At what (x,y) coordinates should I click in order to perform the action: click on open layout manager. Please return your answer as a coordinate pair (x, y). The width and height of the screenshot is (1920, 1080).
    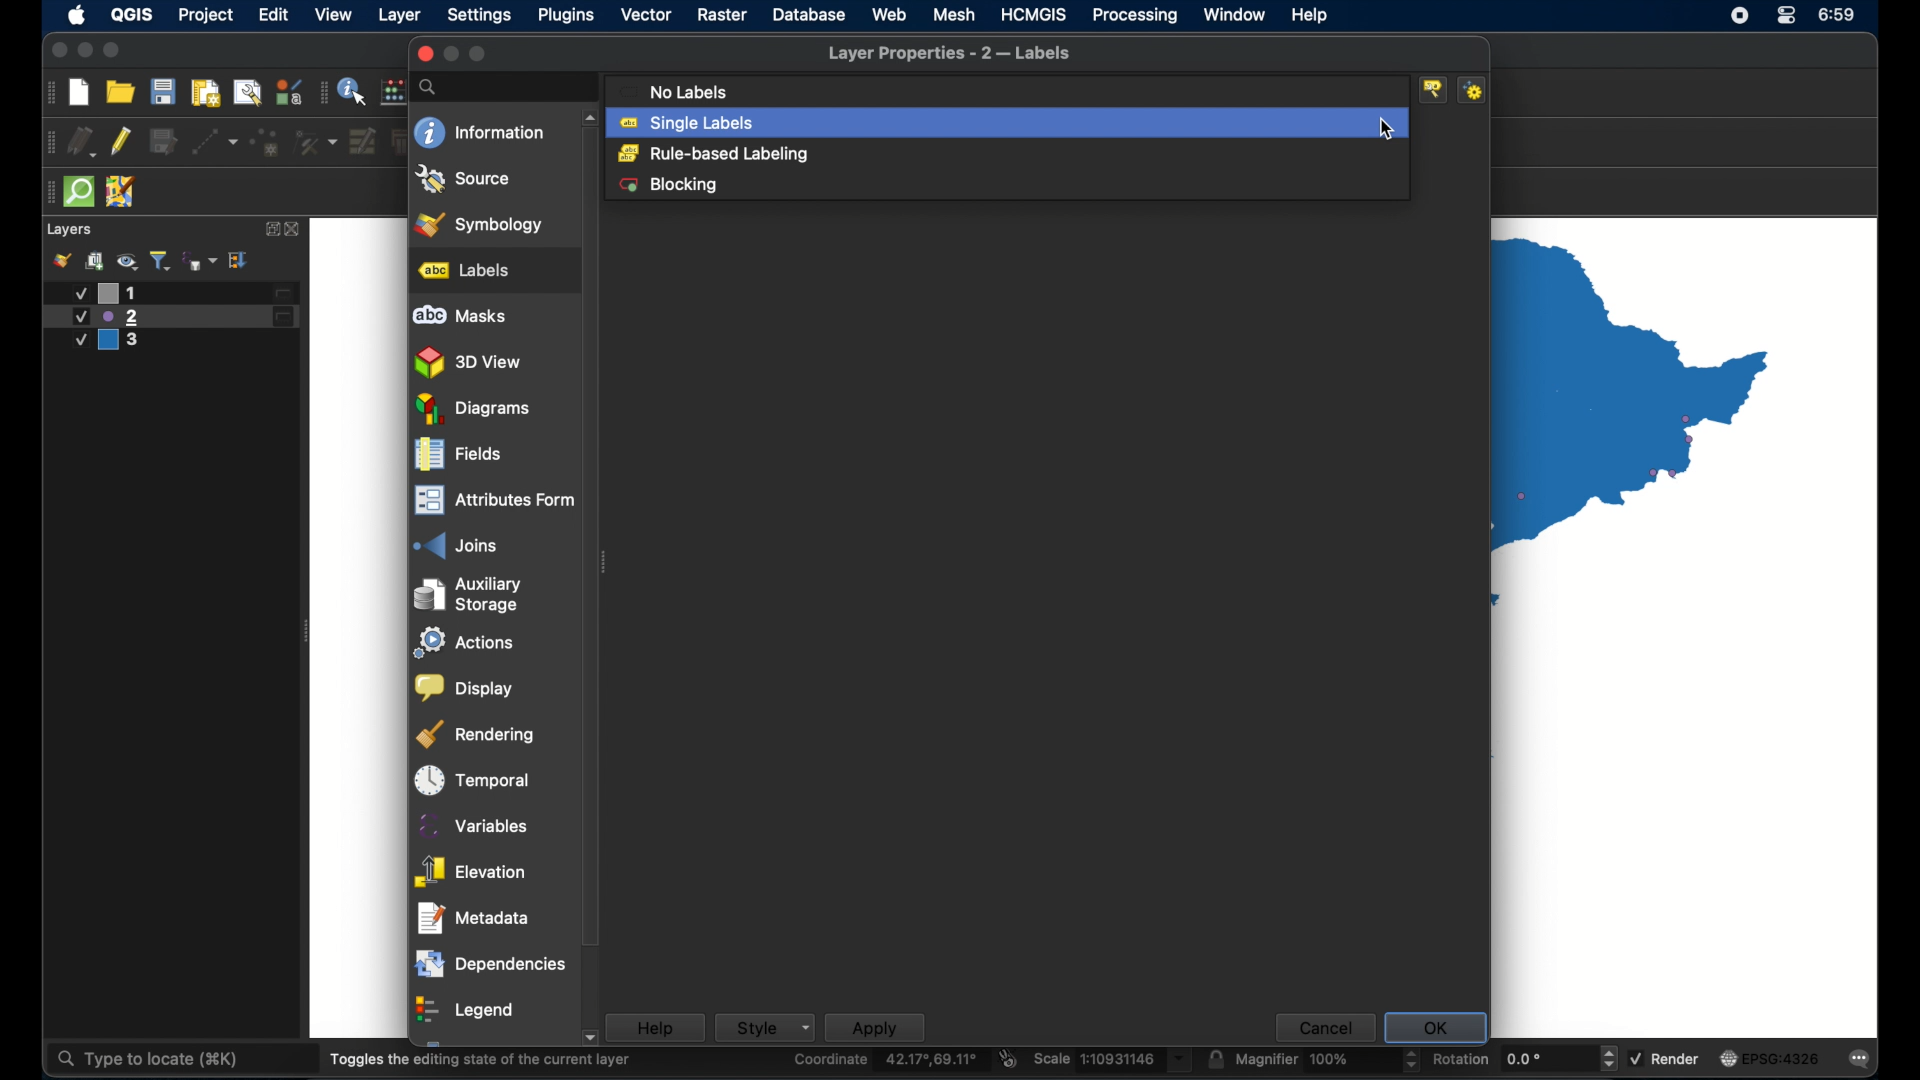
    Looking at the image, I should click on (247, 93).